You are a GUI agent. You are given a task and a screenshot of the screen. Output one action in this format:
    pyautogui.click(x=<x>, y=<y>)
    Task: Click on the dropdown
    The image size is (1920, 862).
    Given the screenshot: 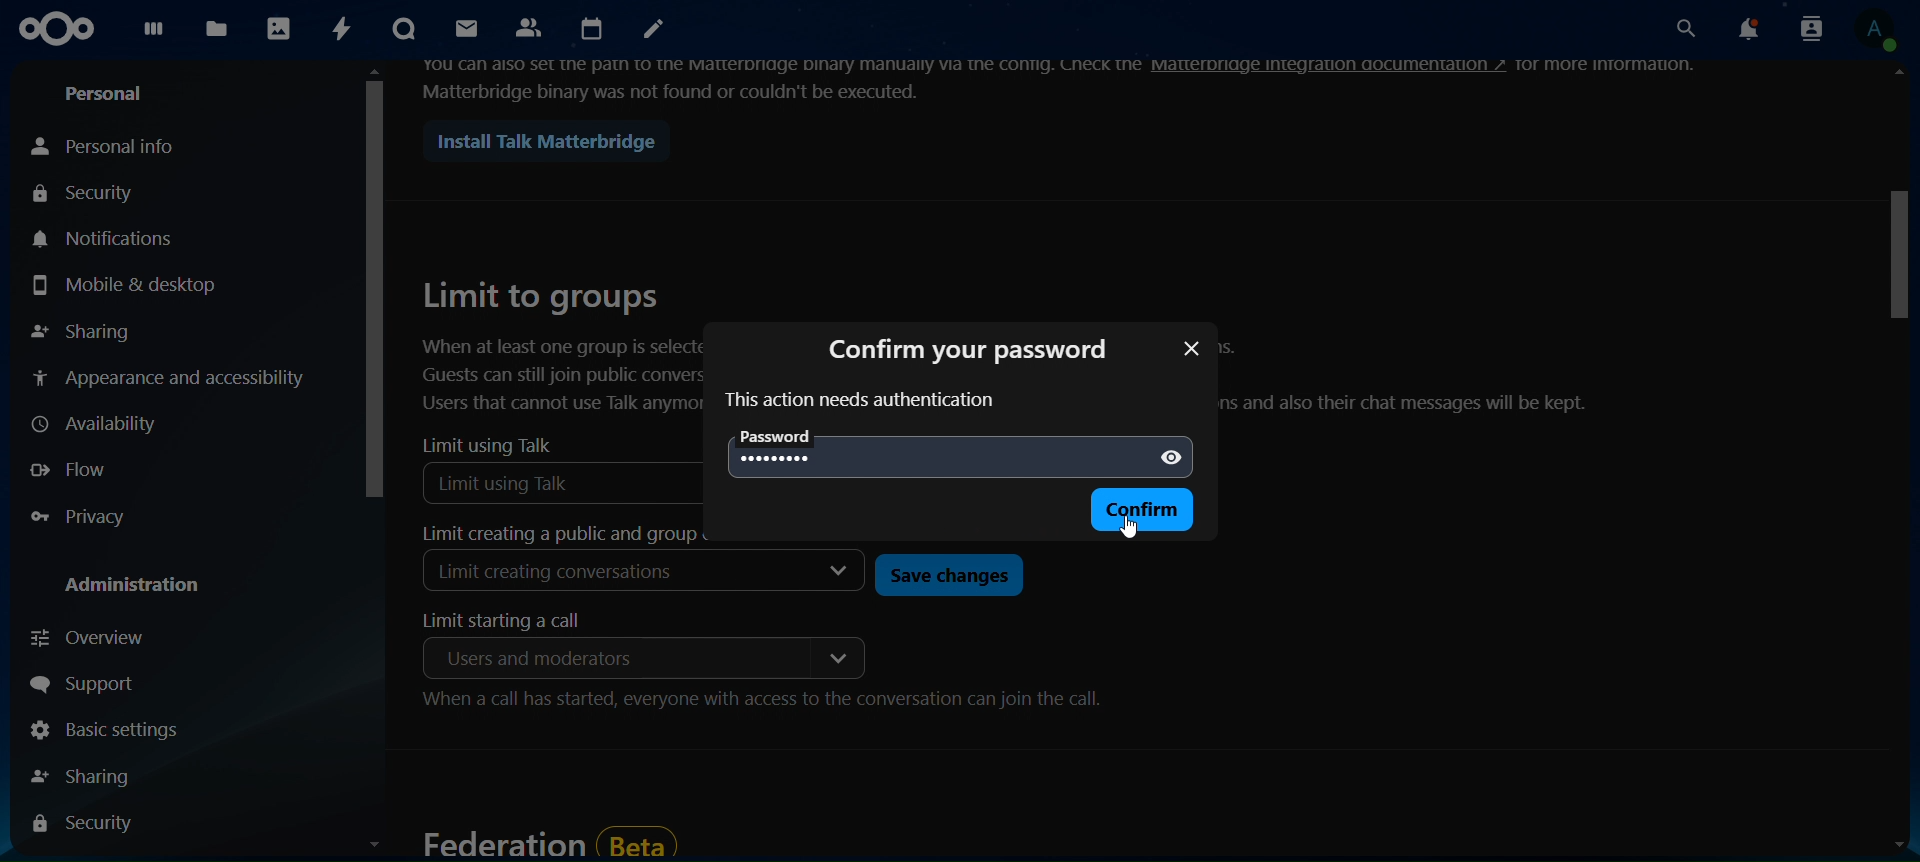 What is the action you would take?
    pyautogui.click(x=836, y=658)
    